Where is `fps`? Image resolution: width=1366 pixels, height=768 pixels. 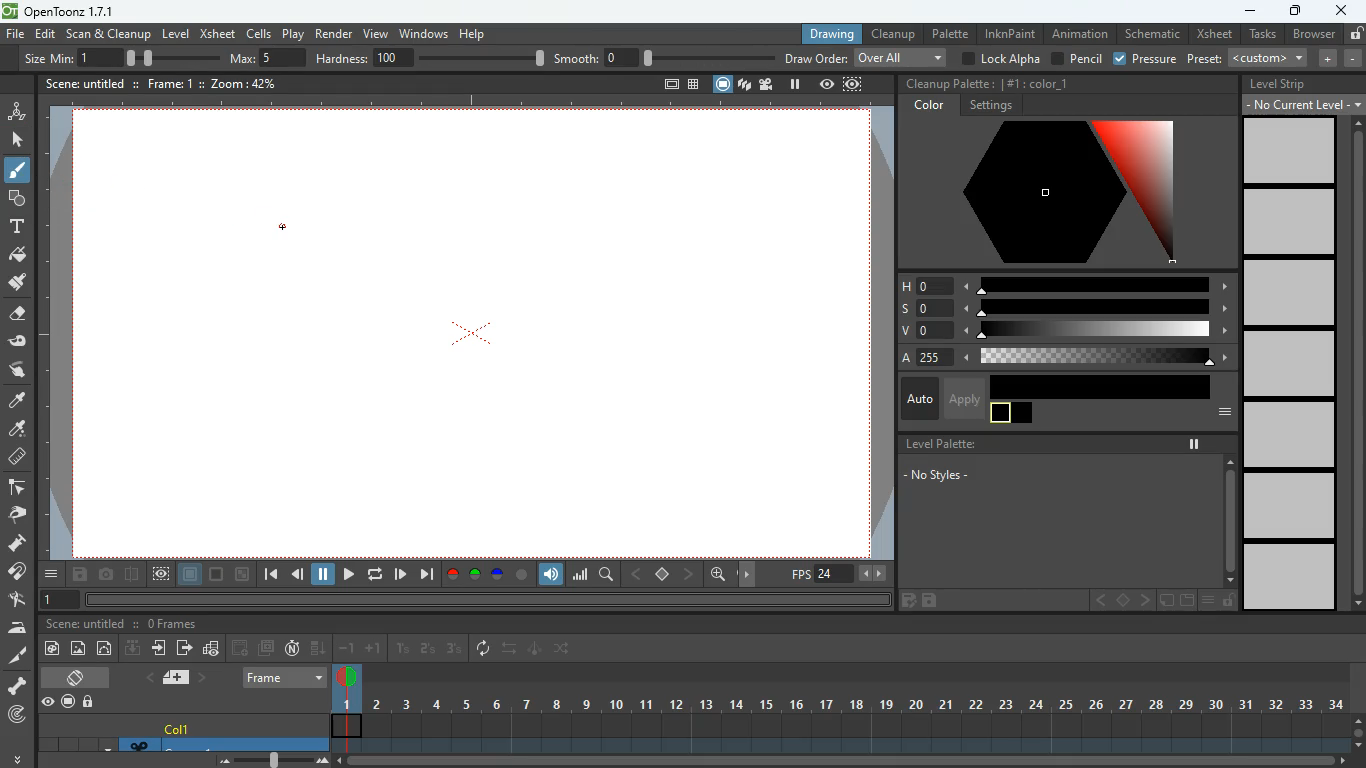
fps is located at coordinates (840, 574).